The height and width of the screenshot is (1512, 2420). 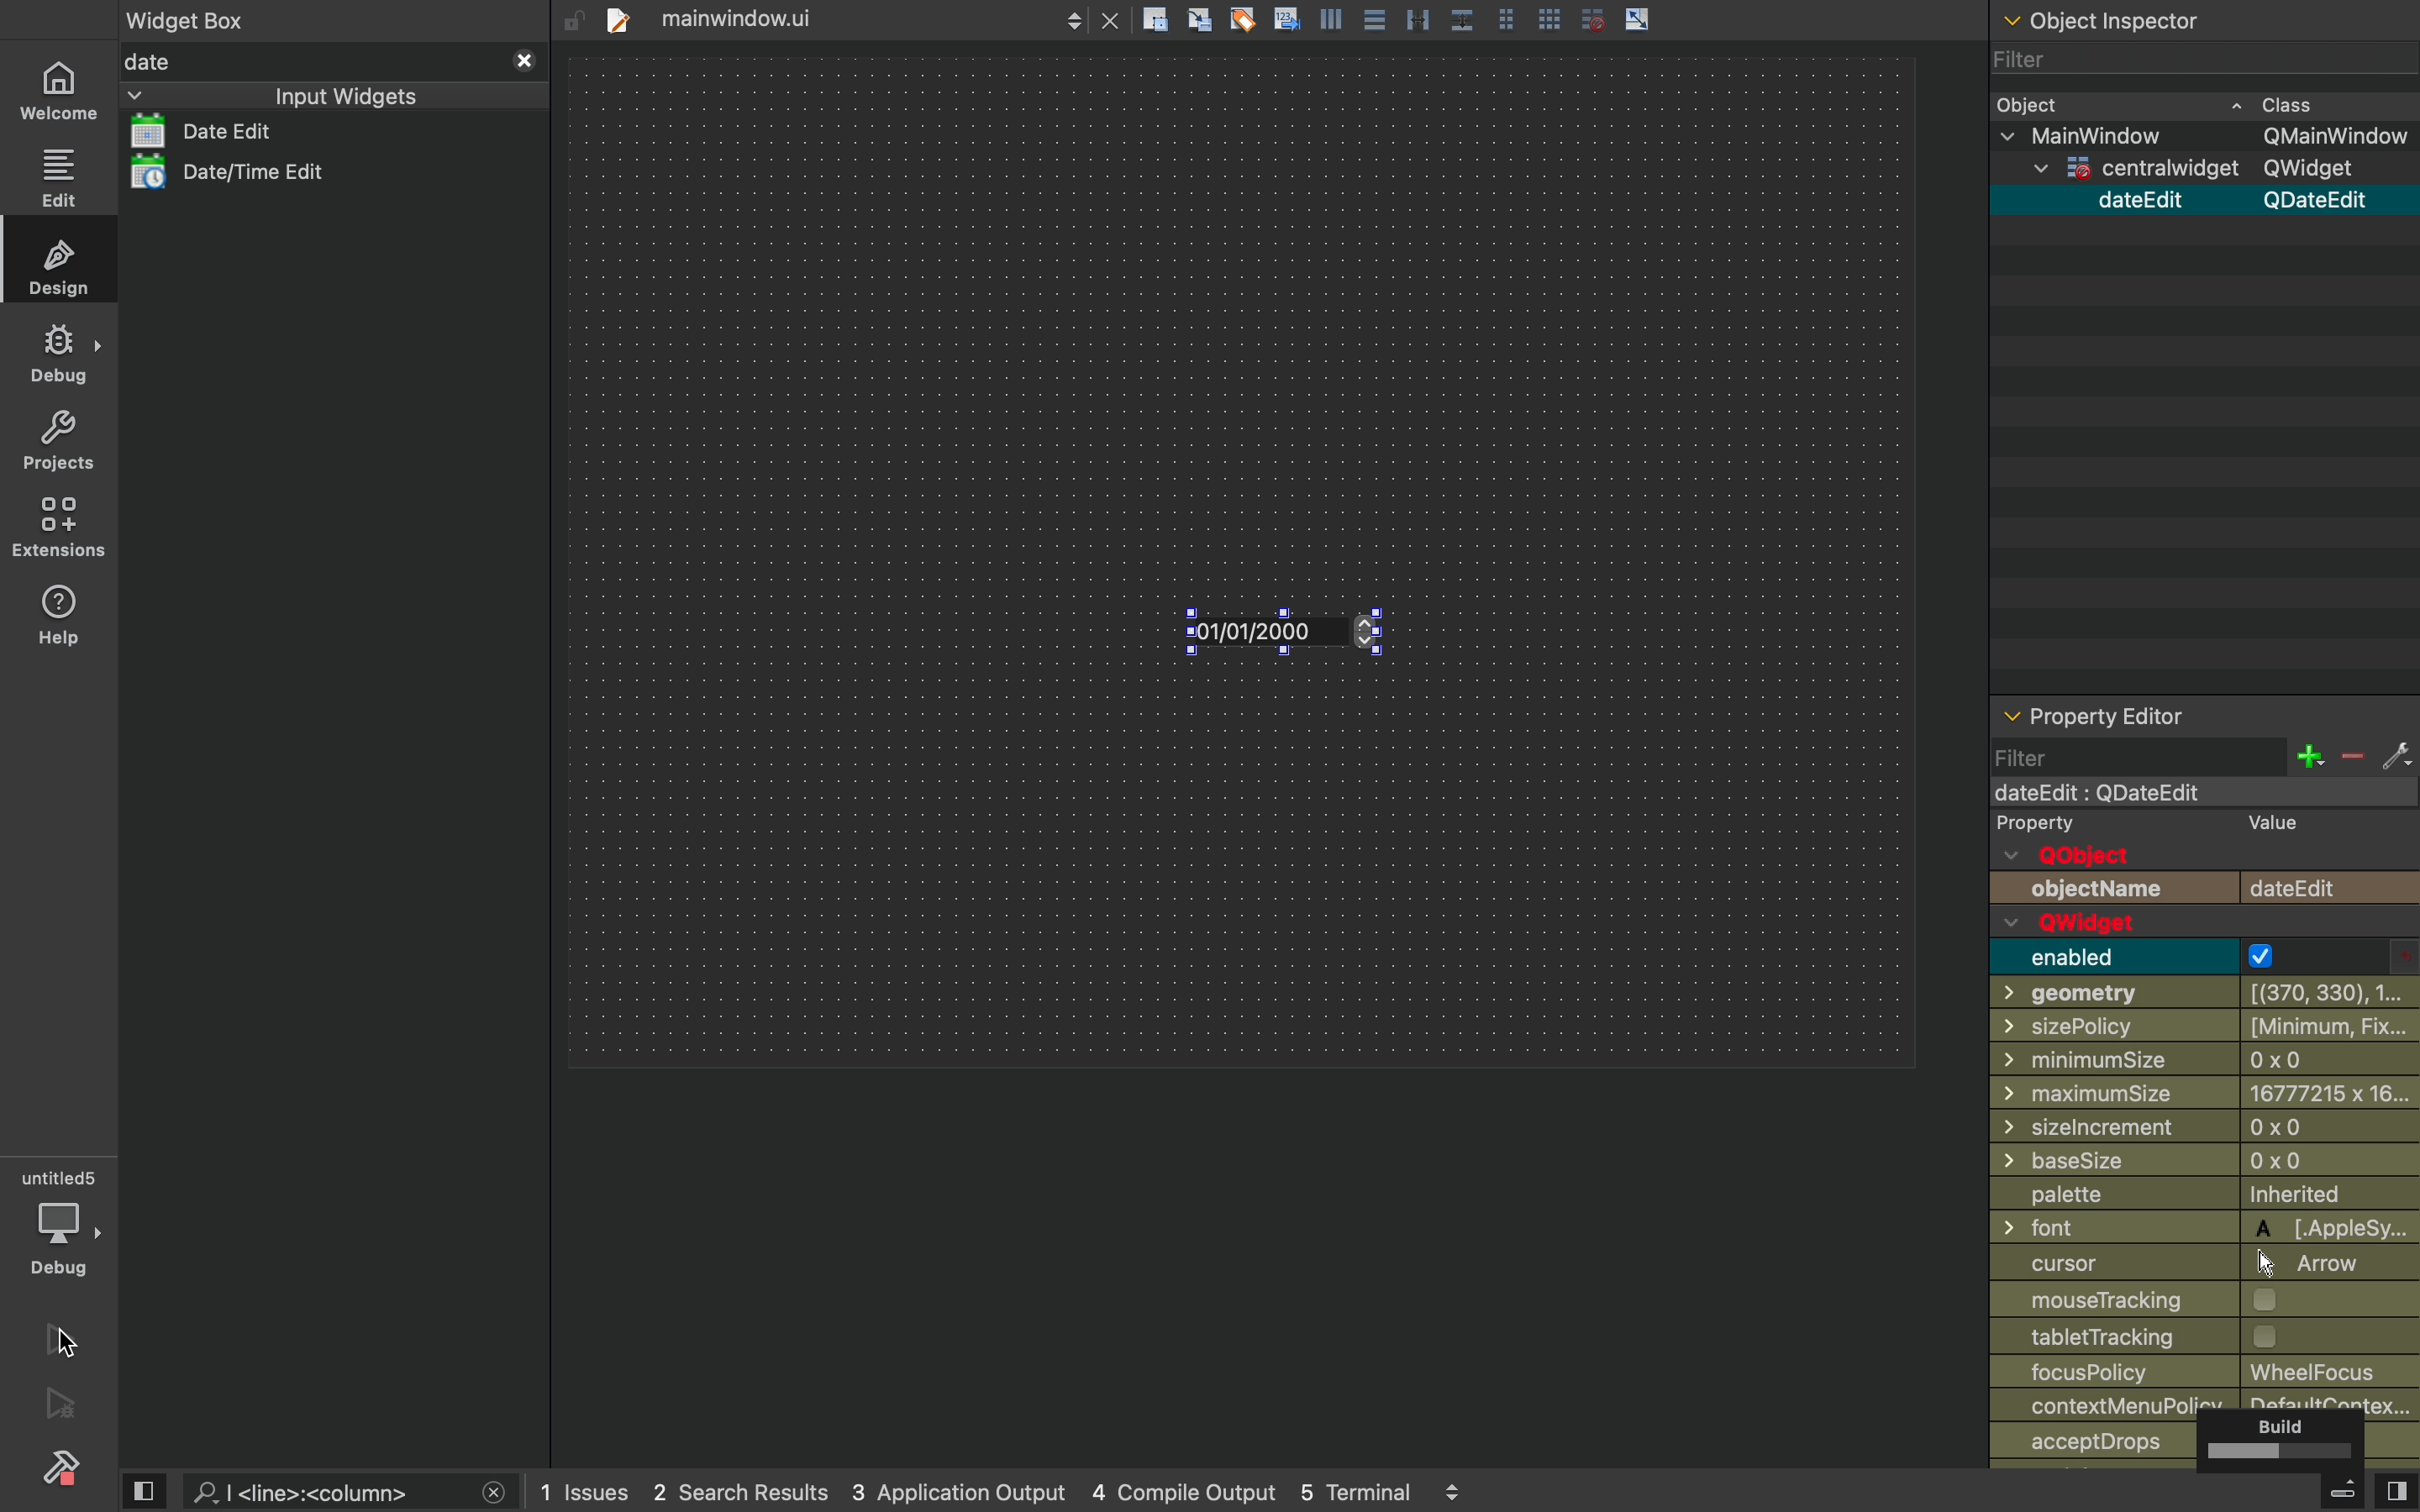 What do you see at coordinates (2352, 755) in the screenshot?
I see `minus` at bounding box center [2352, 755].